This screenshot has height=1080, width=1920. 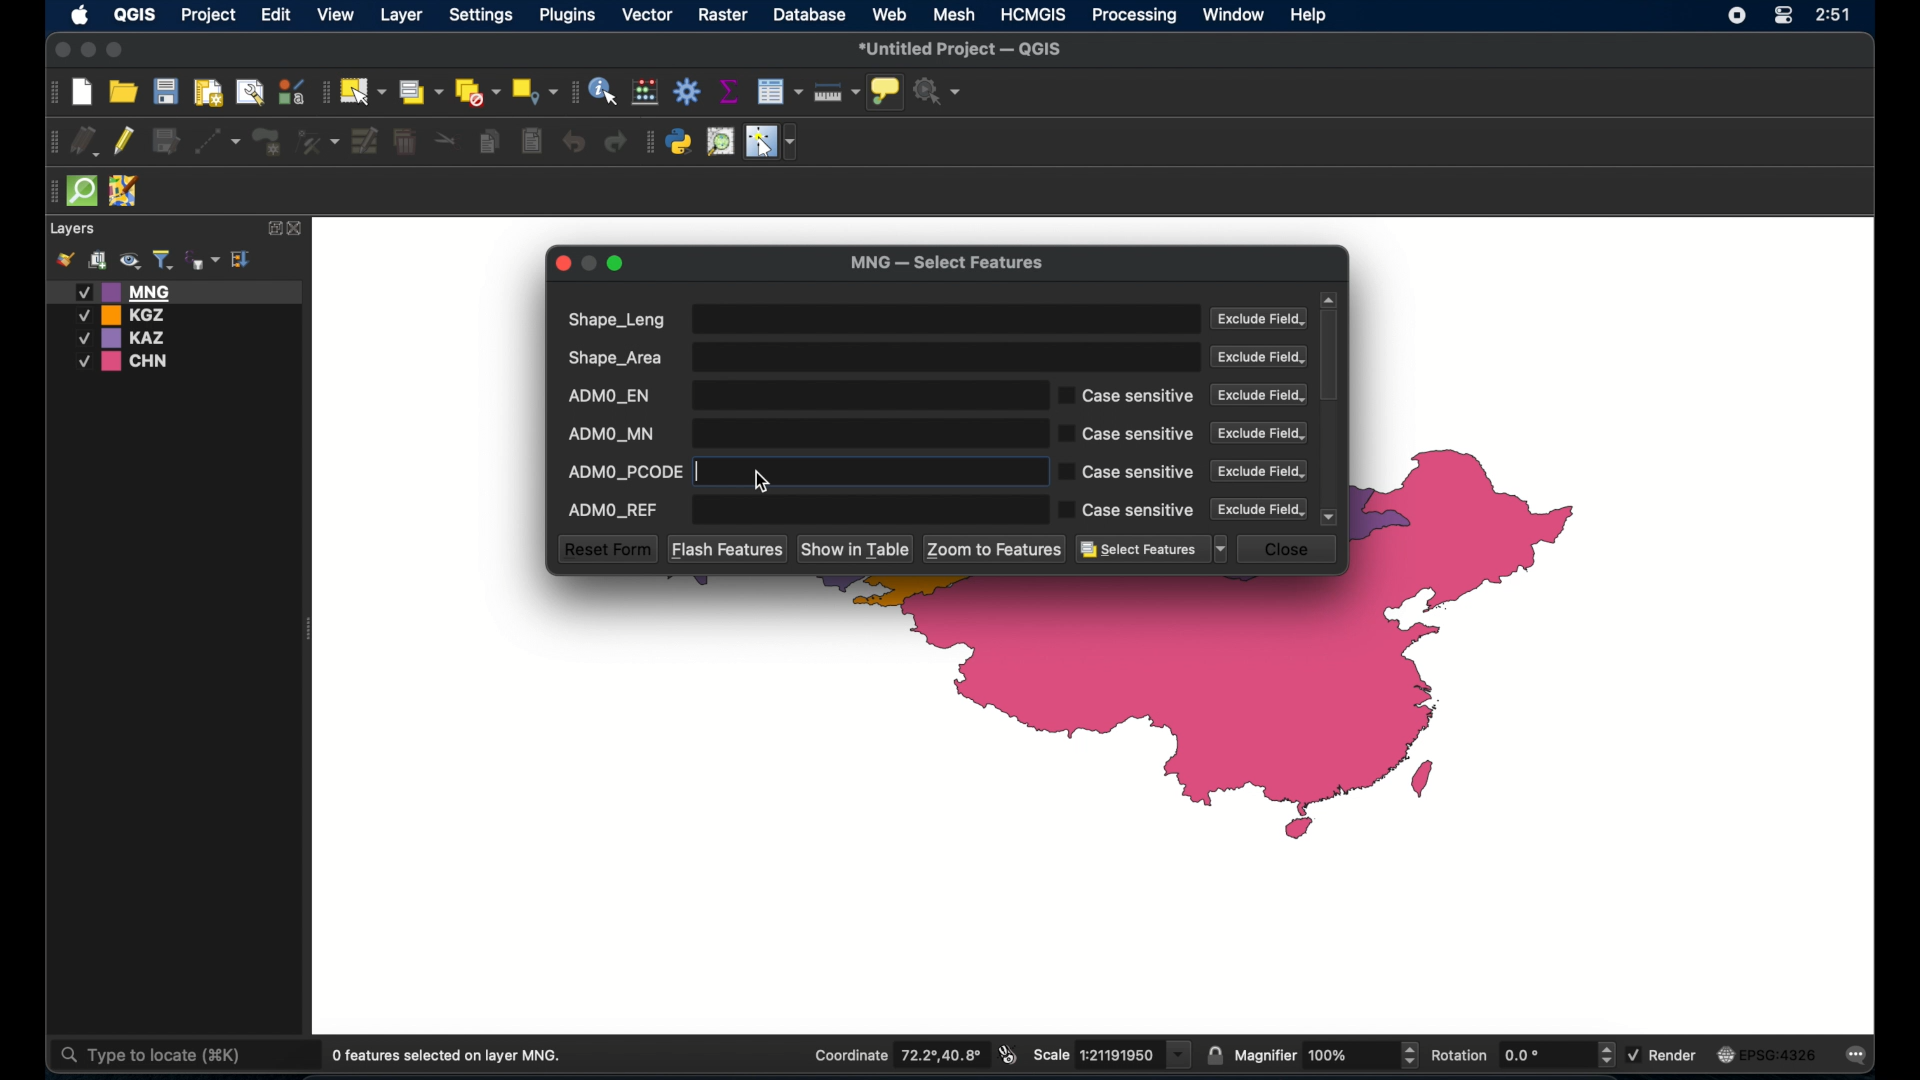 I want to click on render, so click(x=1667, y=1054).